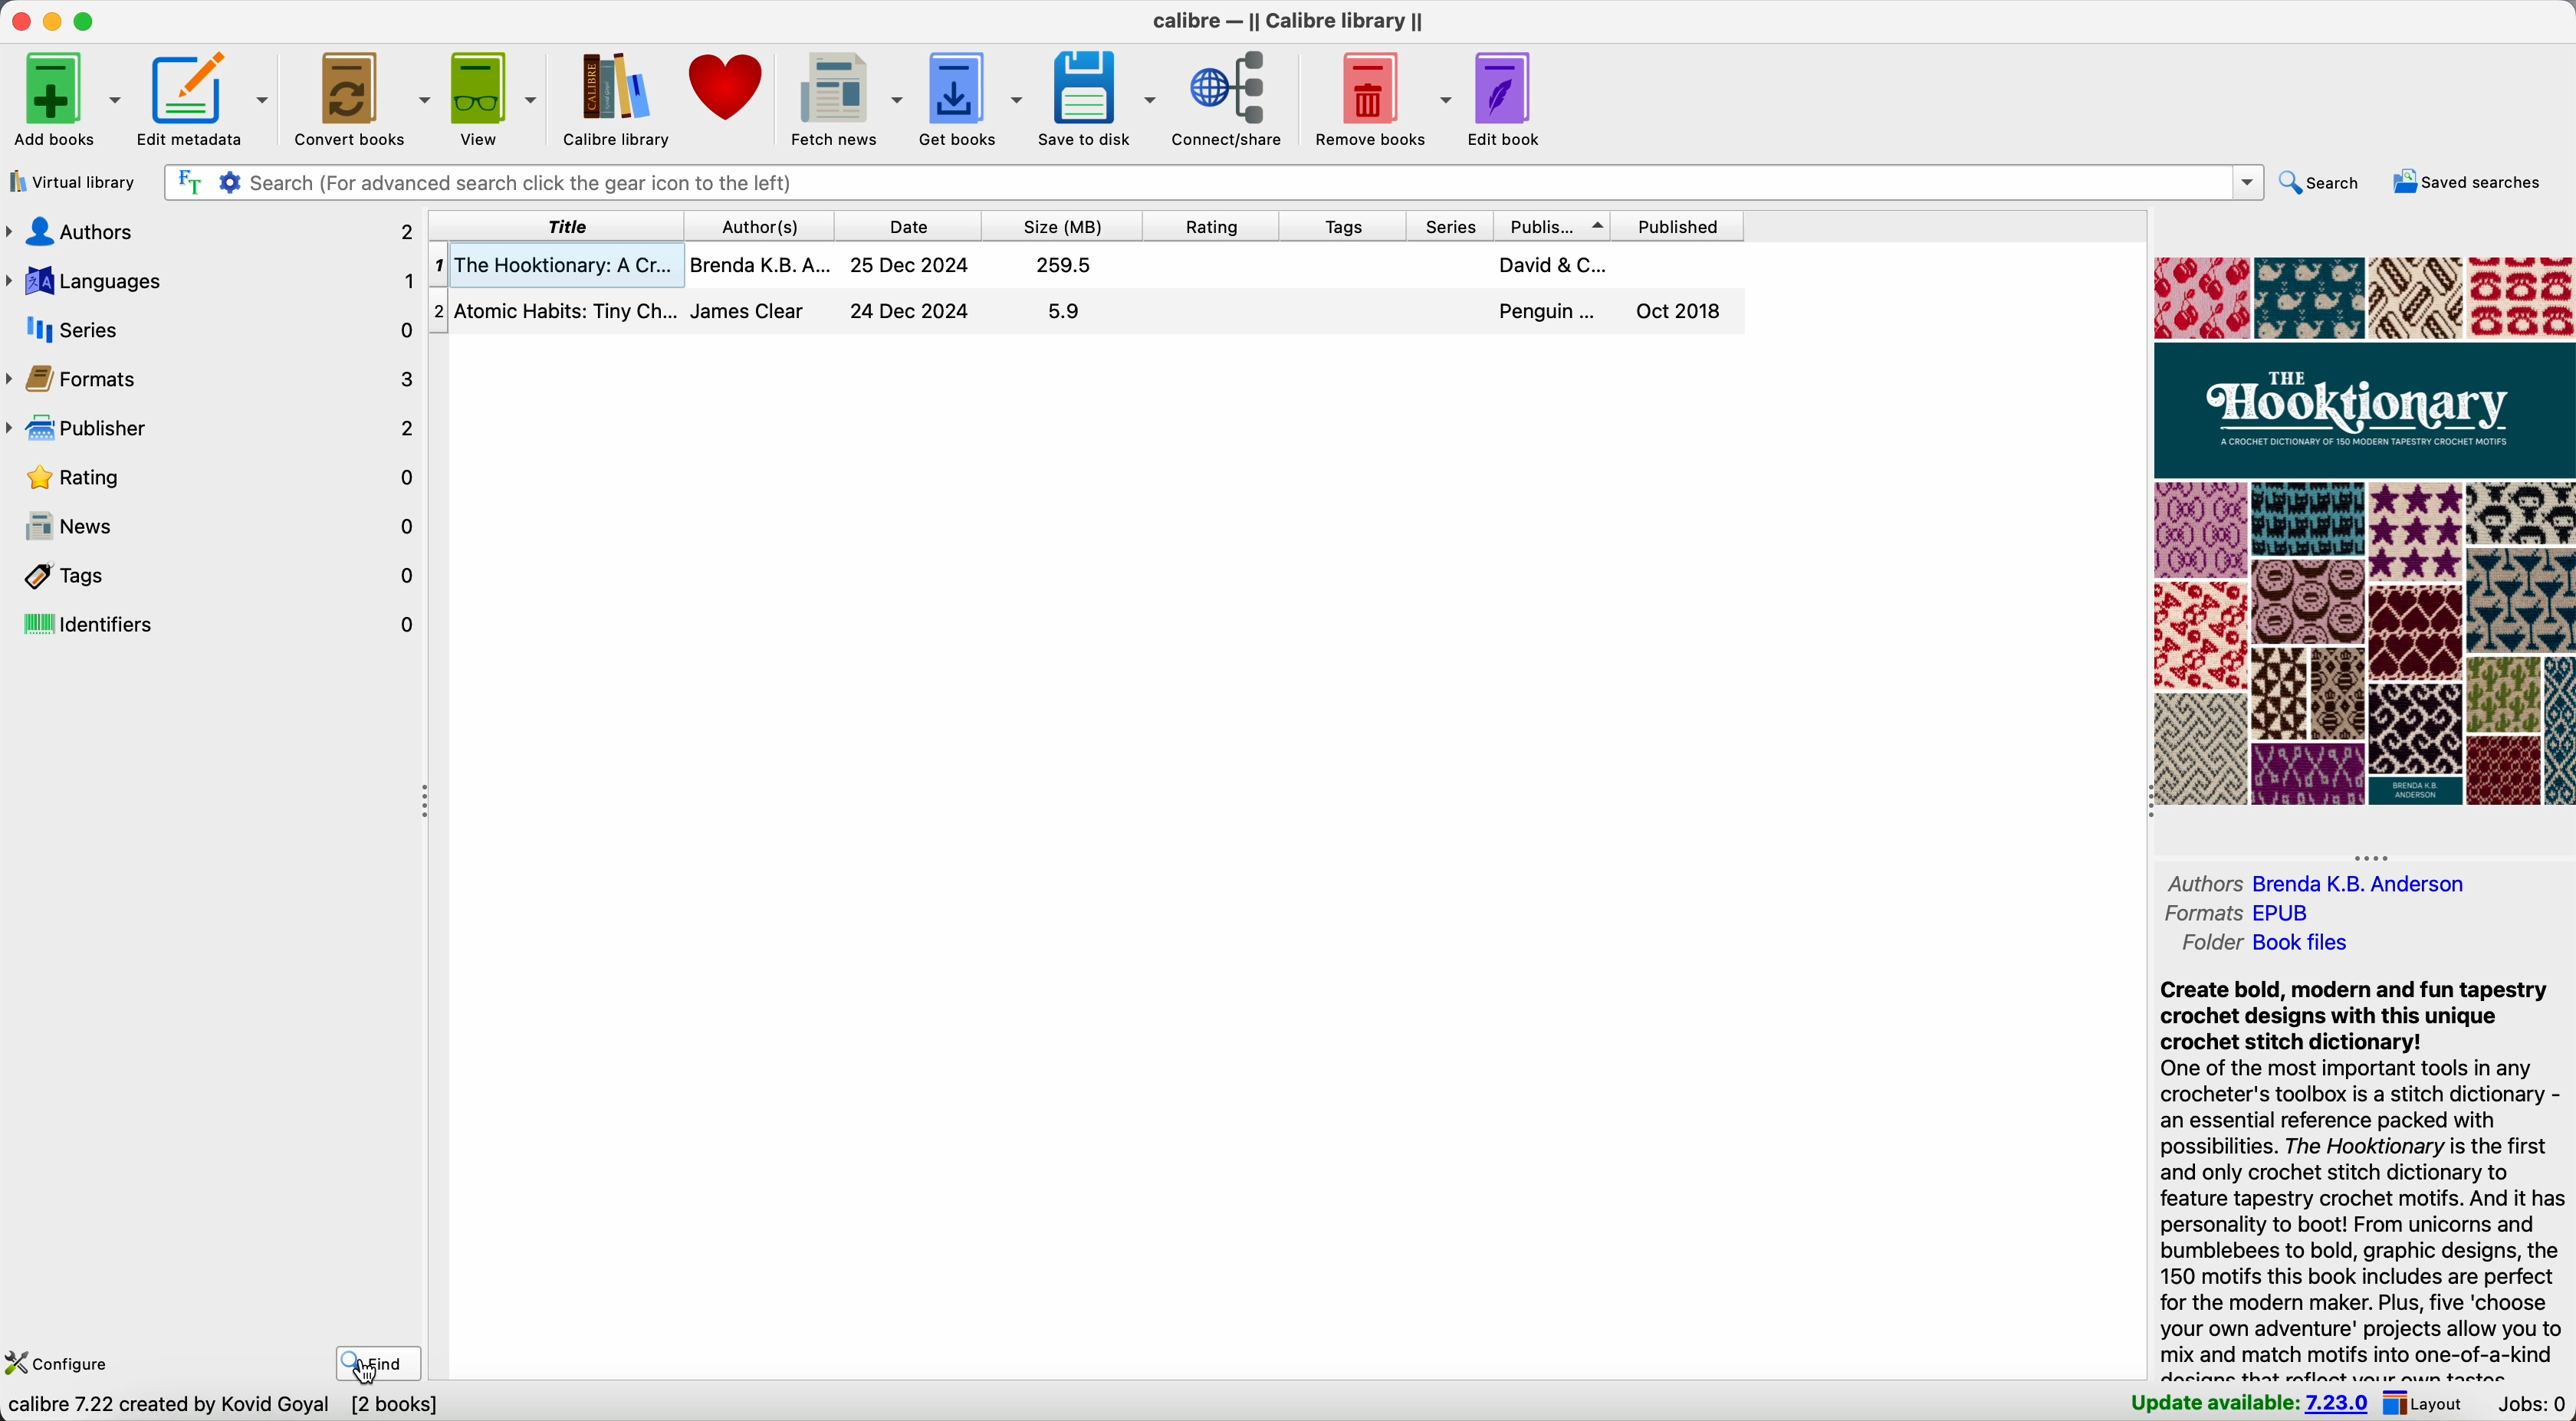 The image size is (2576, 1421). I want to click on folder, so click(2262, 945).